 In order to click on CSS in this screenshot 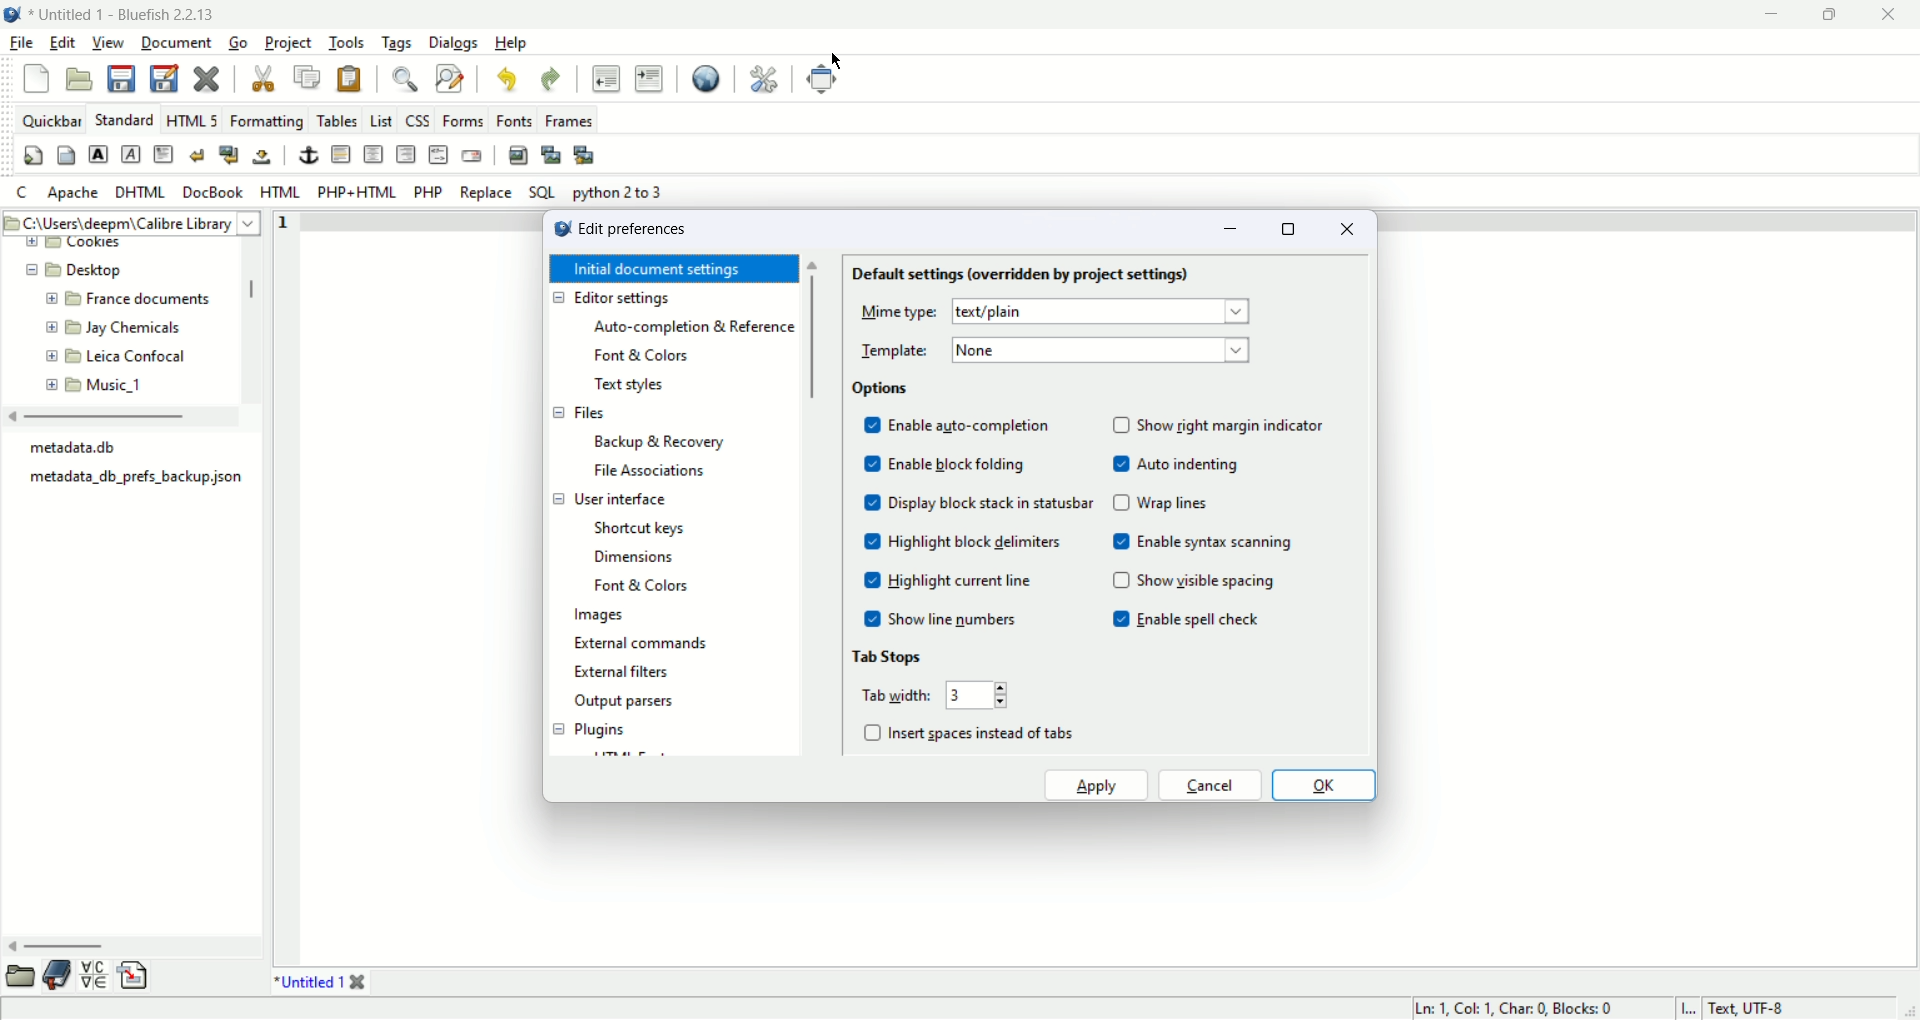, I will do `click(418, 121)`.